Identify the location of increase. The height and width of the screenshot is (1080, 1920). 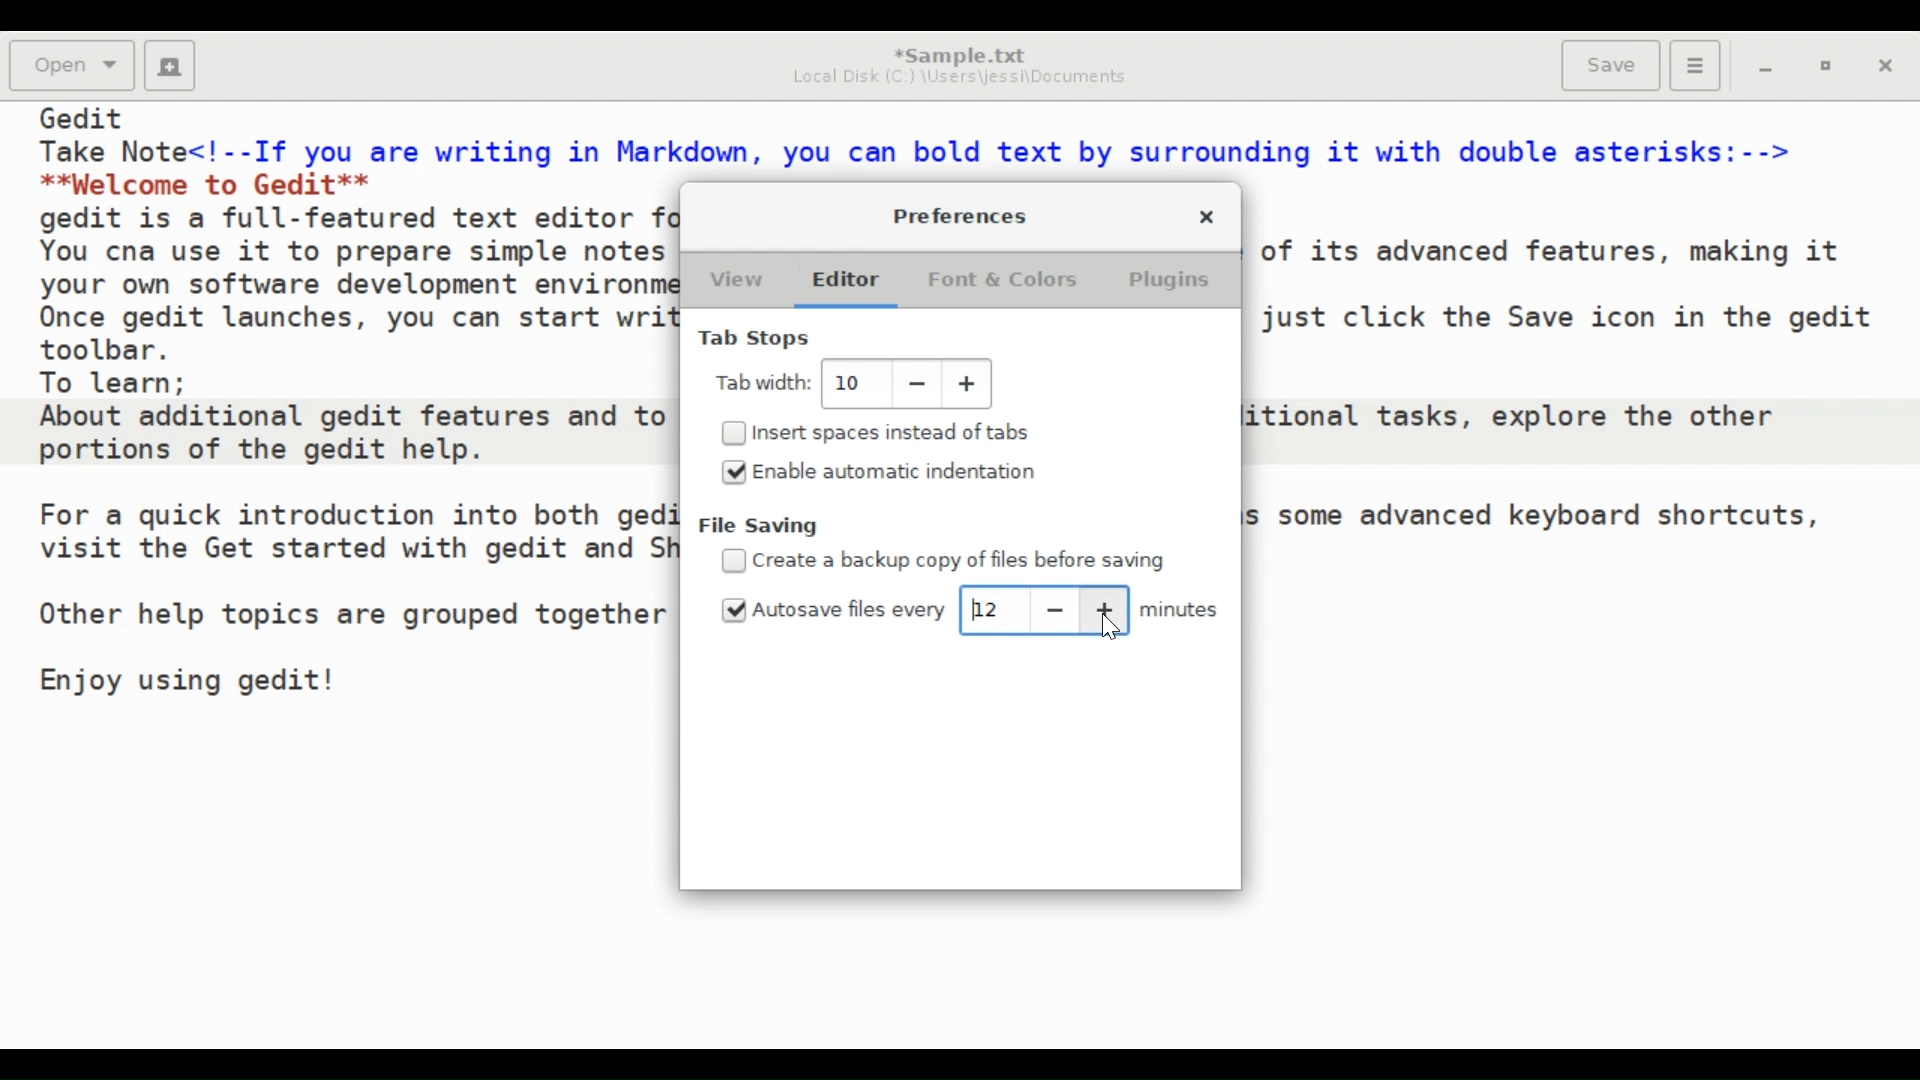
(1105, 611).